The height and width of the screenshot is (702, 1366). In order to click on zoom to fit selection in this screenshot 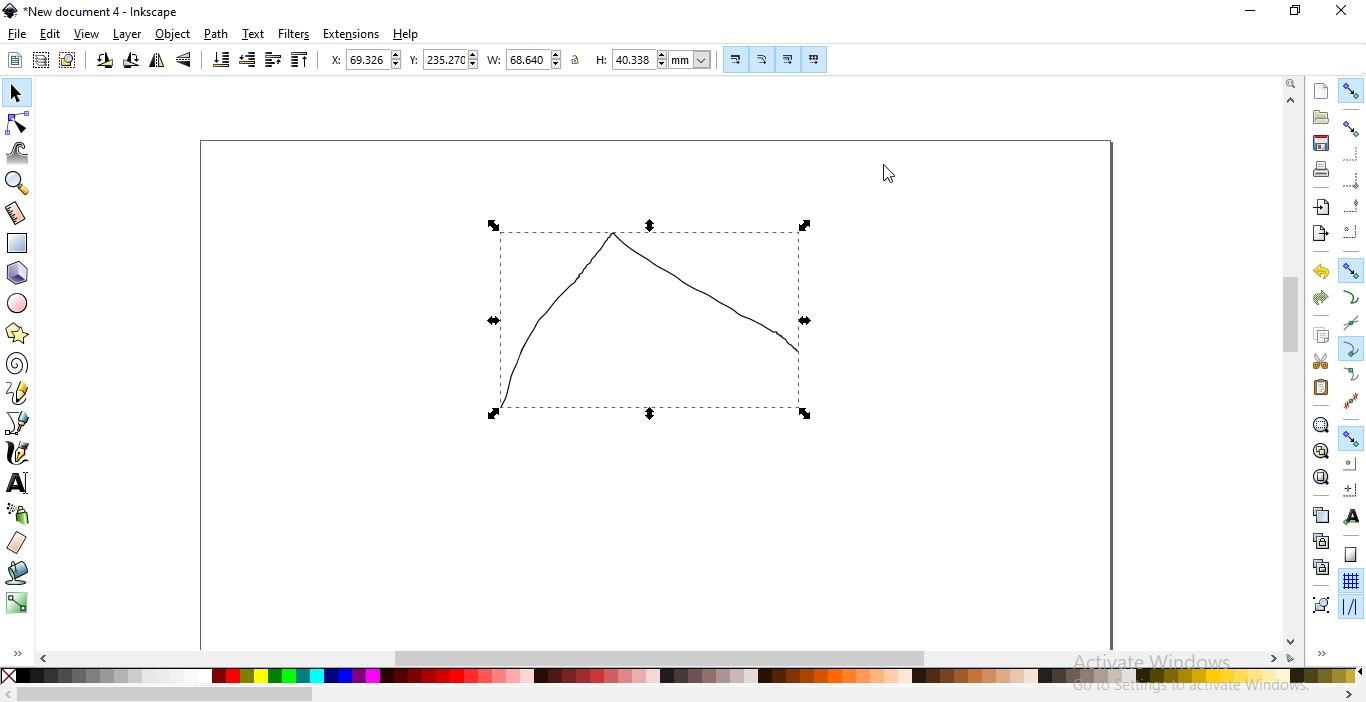, I will do `click(1319, 424)`.